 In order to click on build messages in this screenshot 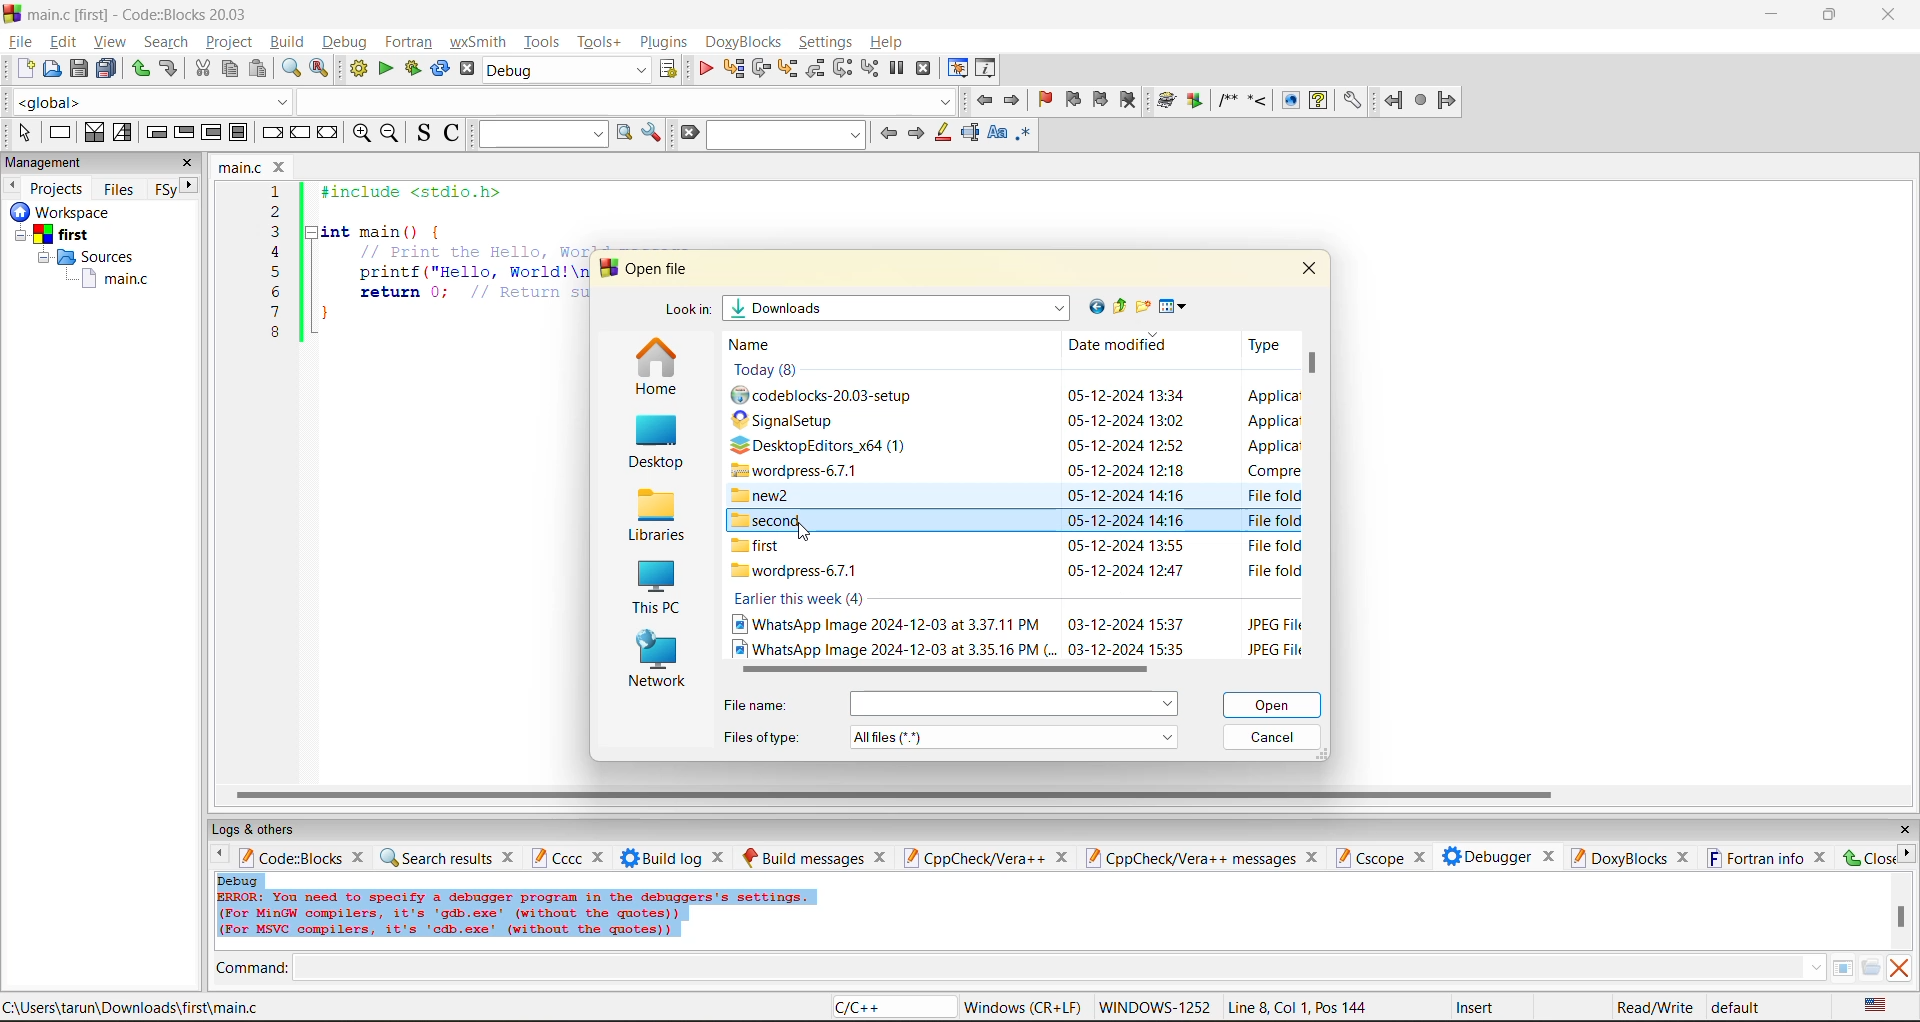, I will do `click(803, 857)`.